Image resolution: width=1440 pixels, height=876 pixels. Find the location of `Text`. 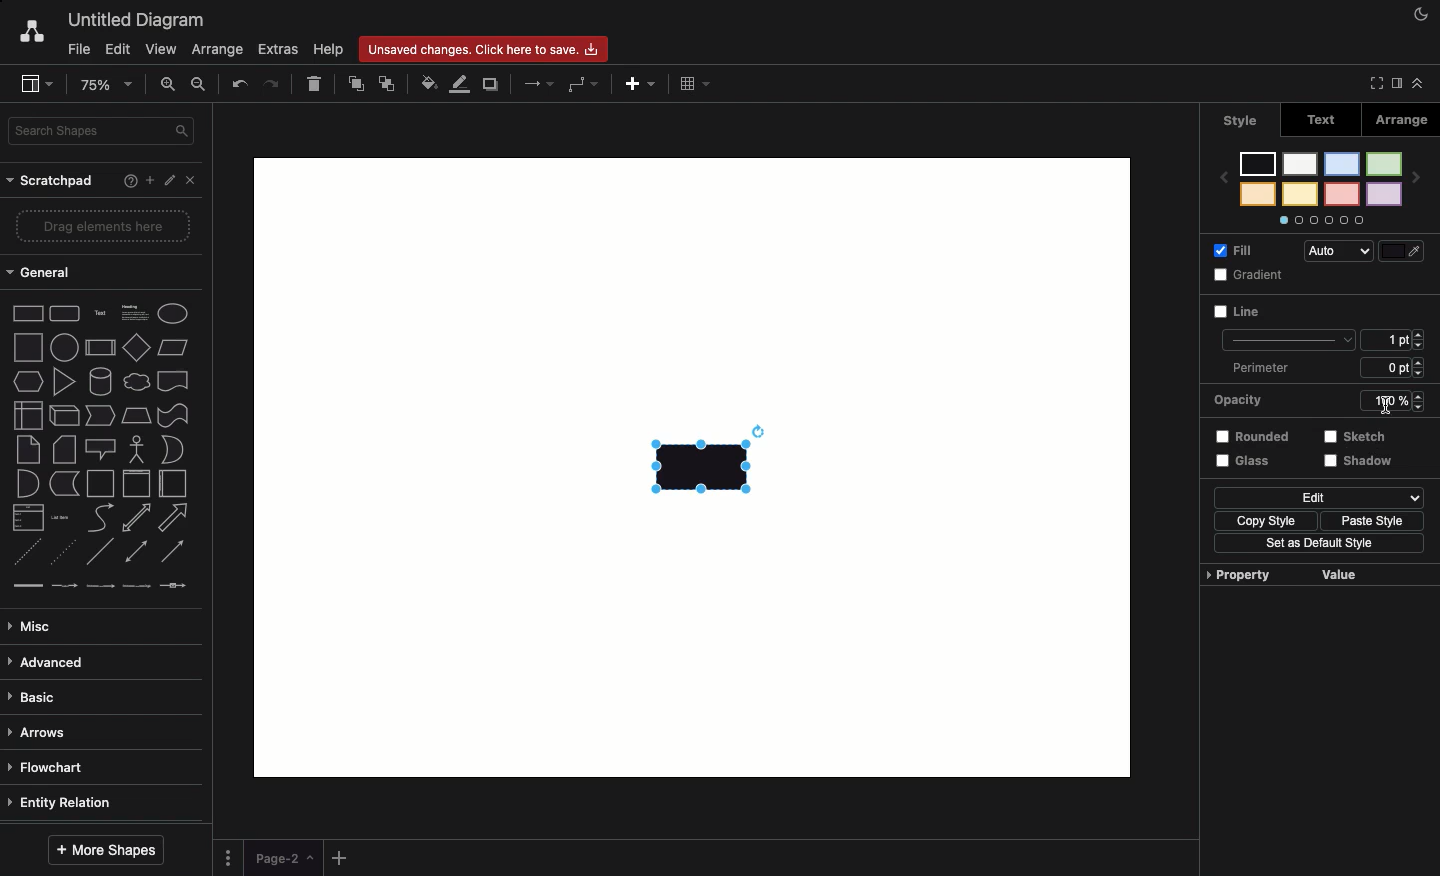

Text is located at coordinates (1317, 120).